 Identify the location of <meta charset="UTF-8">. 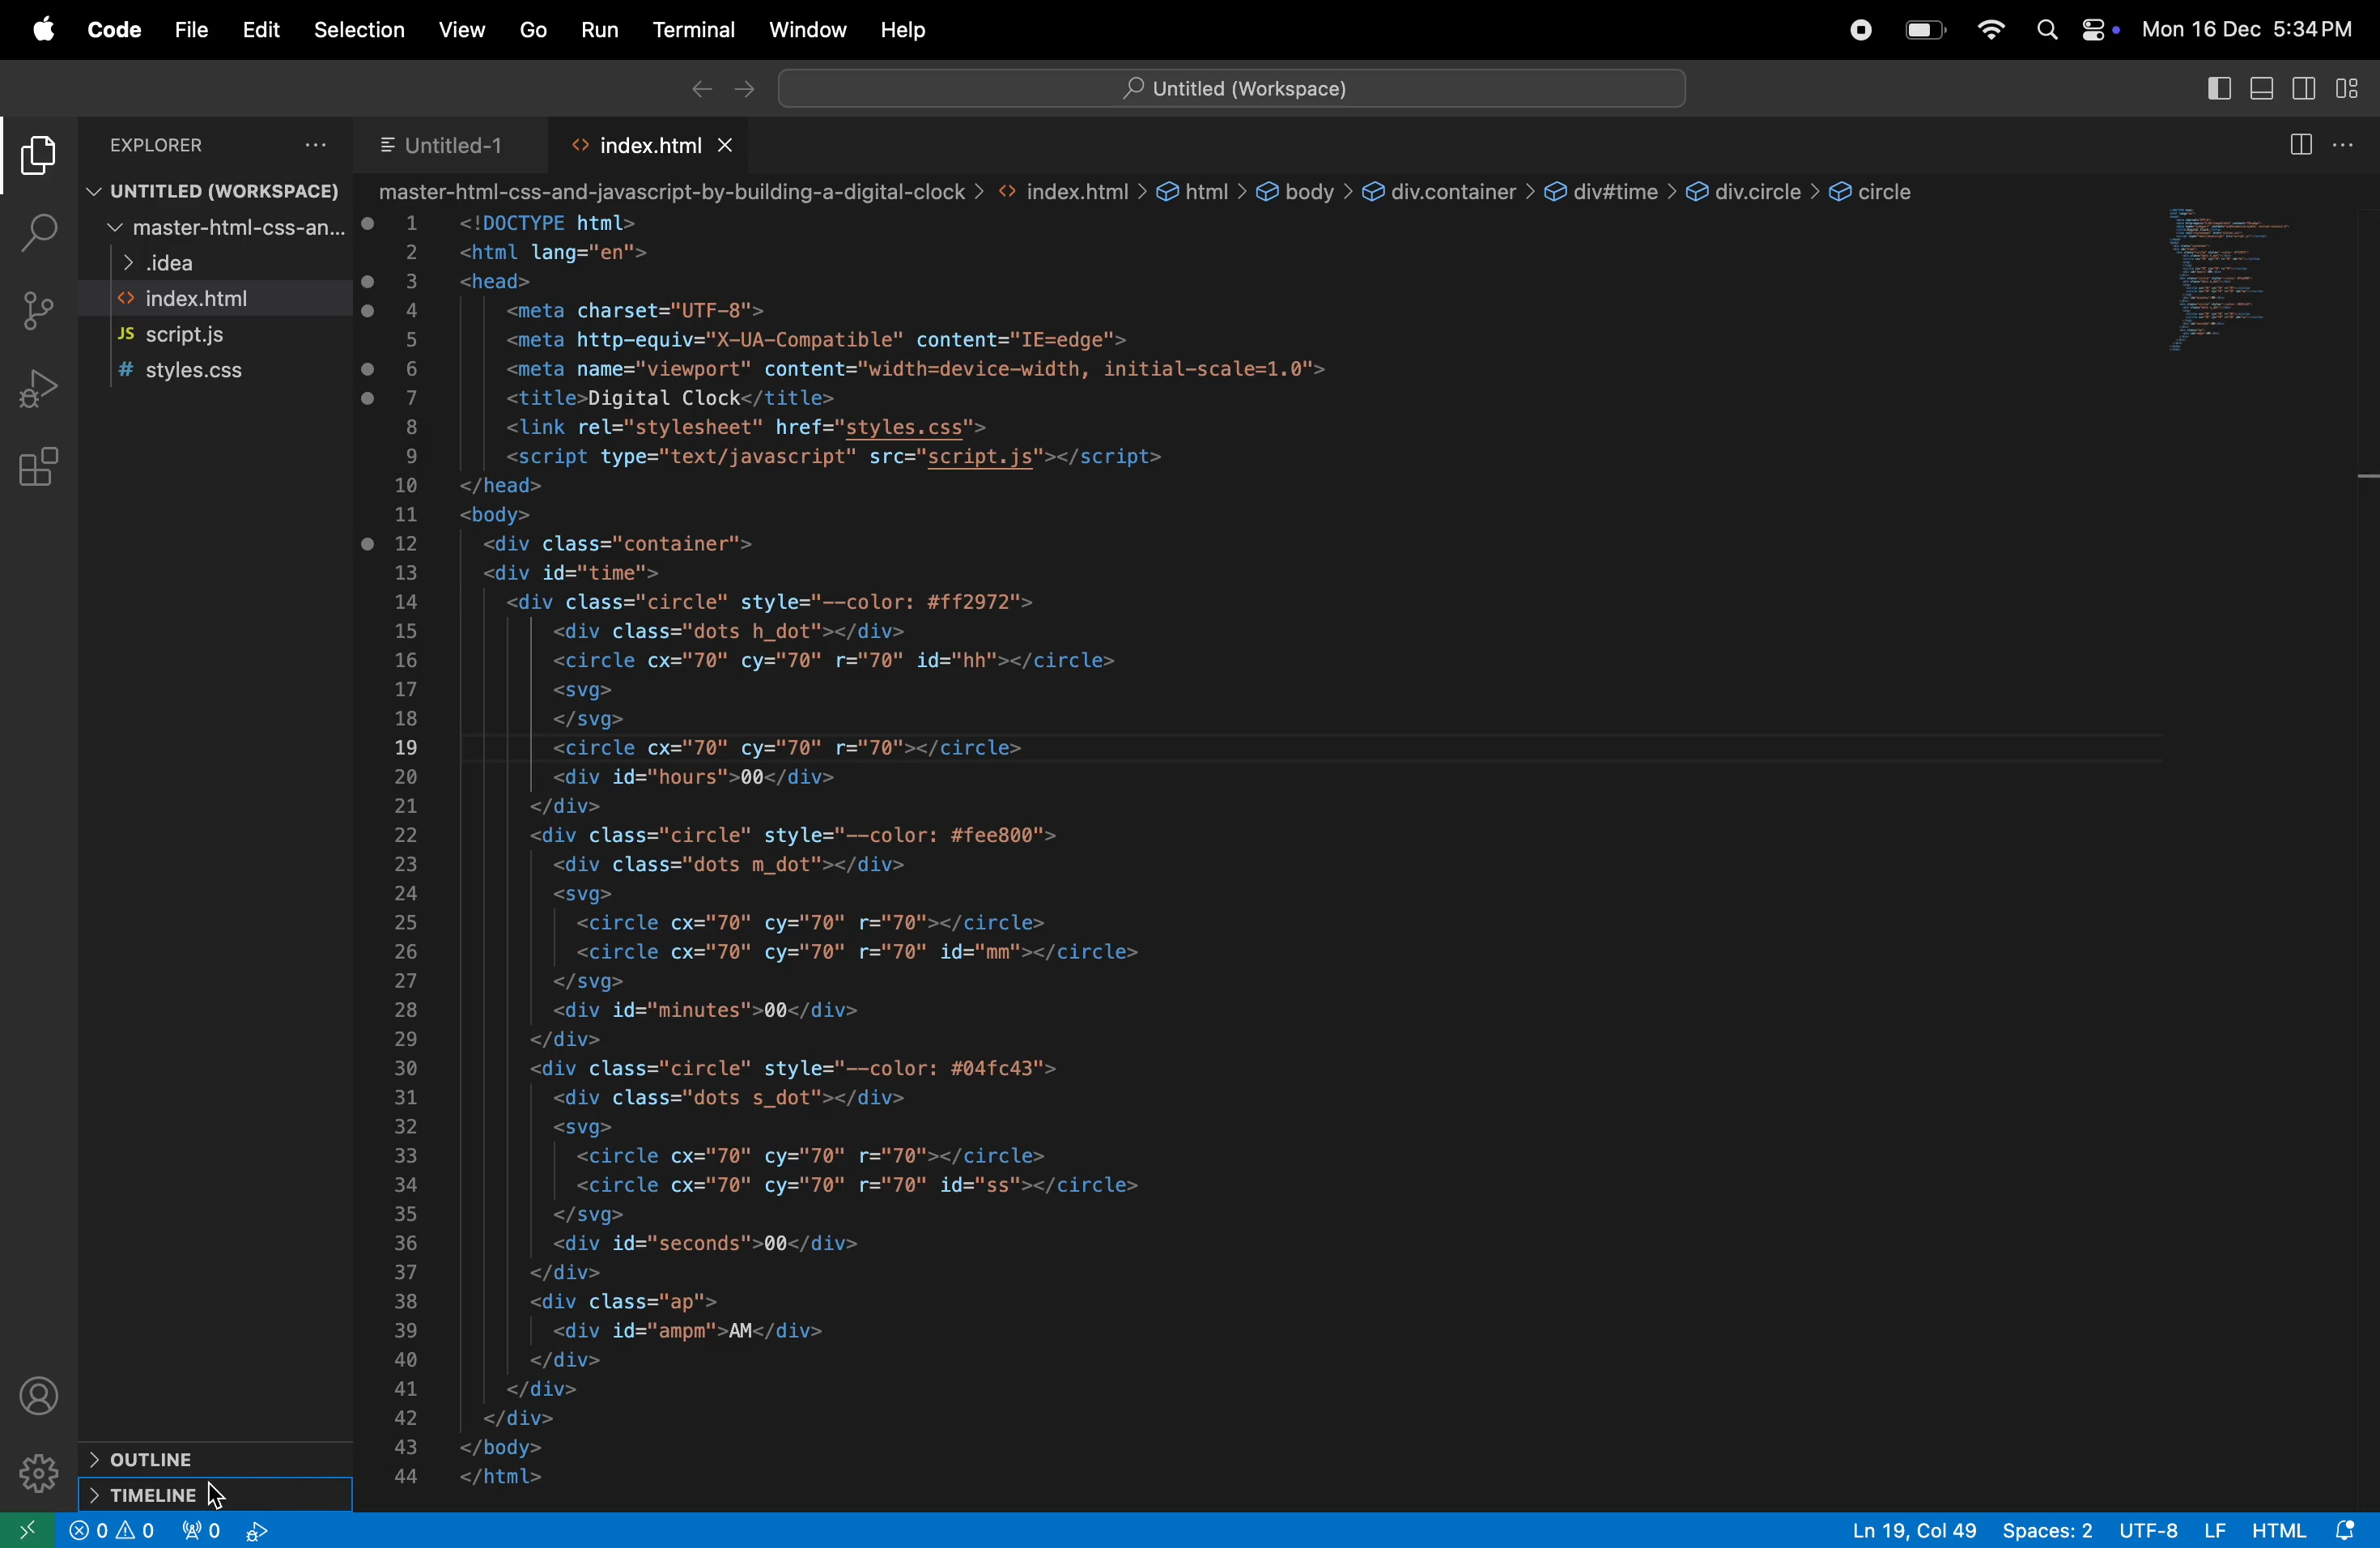
(634, 311).